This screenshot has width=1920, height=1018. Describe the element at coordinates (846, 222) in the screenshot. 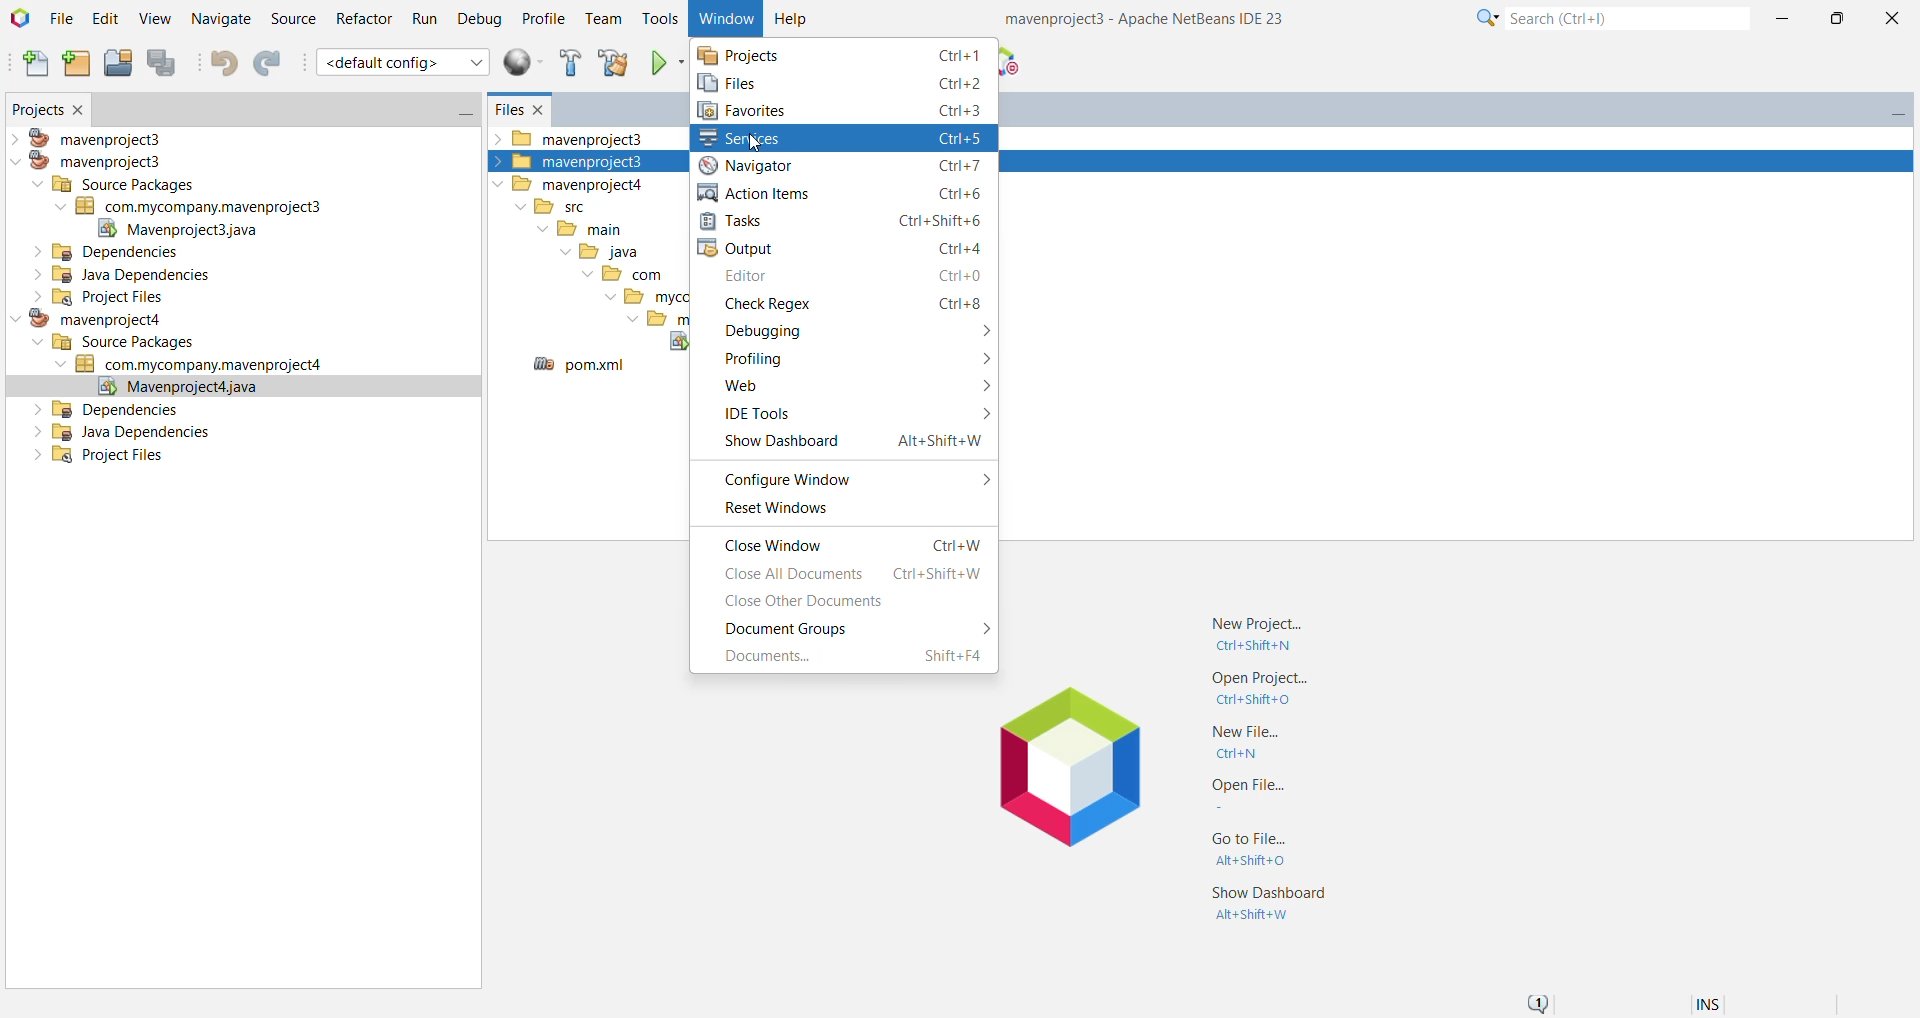

I see `Tasks` at that location.